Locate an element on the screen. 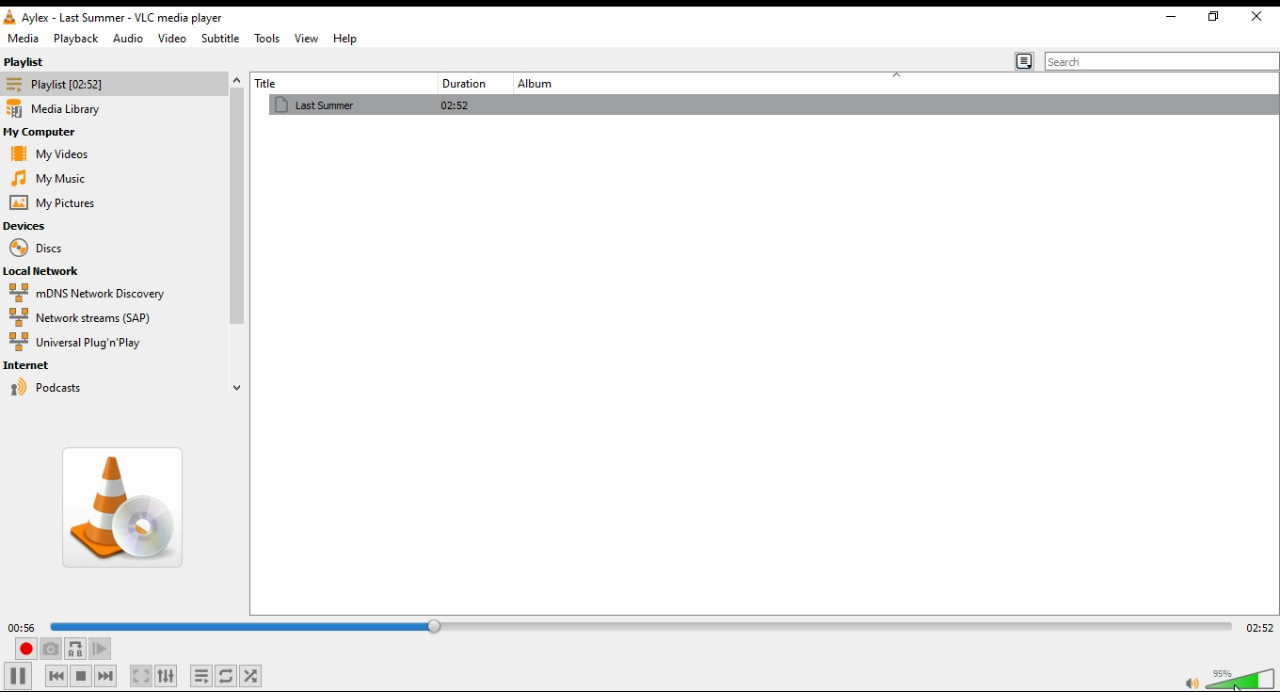 Image resolution: width=1280 pixels, height=692 pixels. view is located at coordinates (305, 39).